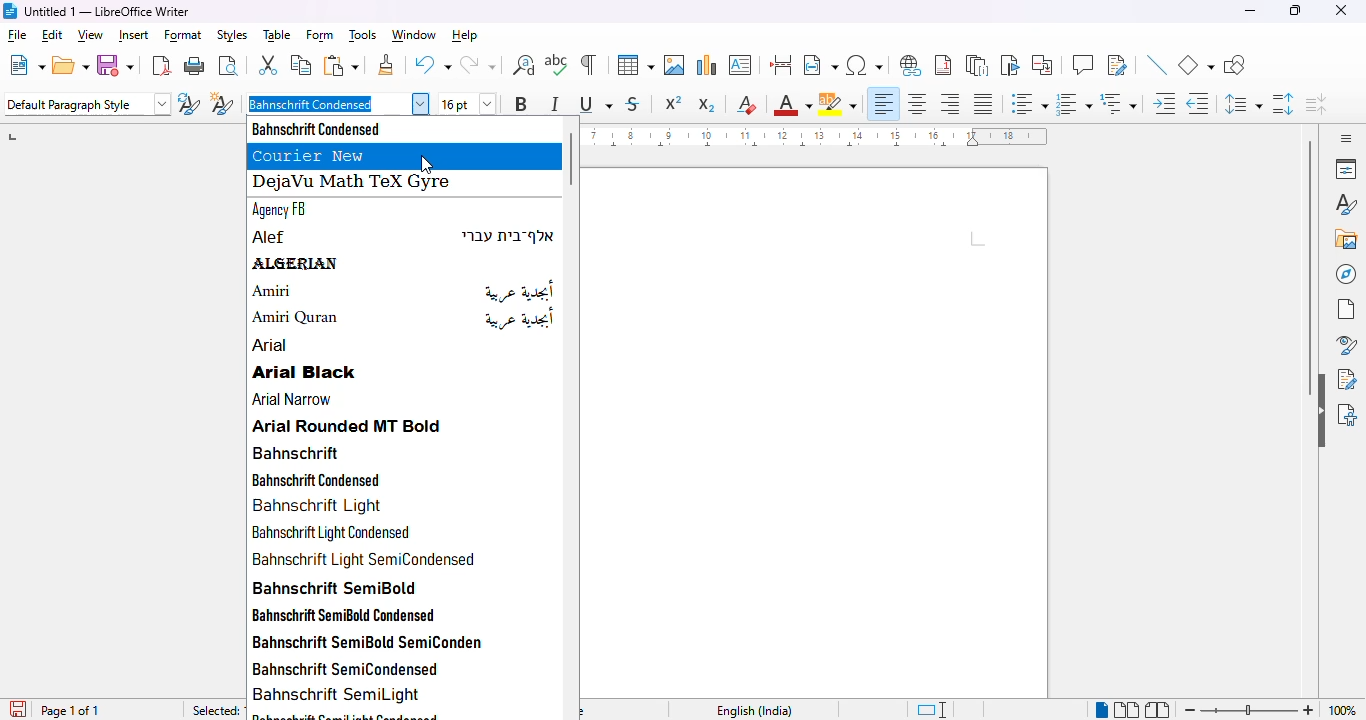 This screenshot has width=1366, height=720. What do you see at coordinates (9, 11) in the screenshot?
I see `Logo` at bounding box center [9, 11].